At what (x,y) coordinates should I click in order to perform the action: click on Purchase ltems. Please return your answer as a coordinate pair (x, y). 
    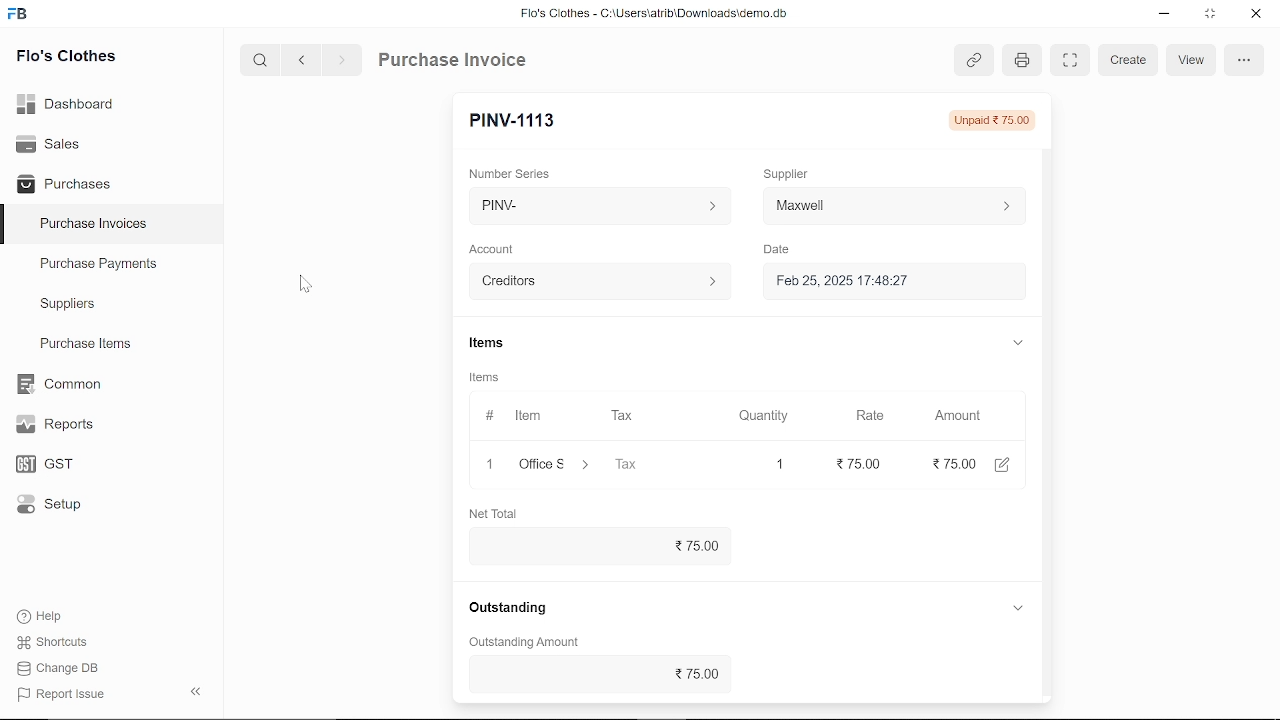
    Looking at the image, I should click on (83, 345).